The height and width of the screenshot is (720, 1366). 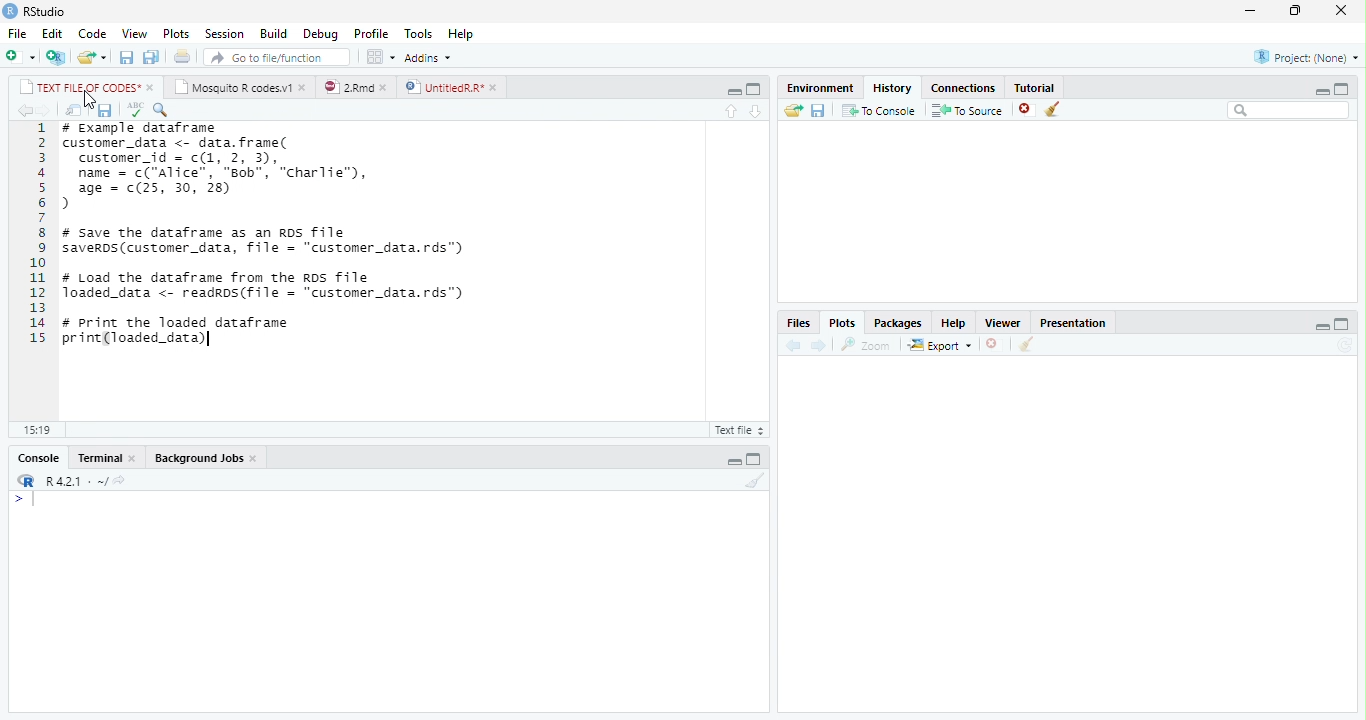 I want to click on close, so click(x=1341, y=9).